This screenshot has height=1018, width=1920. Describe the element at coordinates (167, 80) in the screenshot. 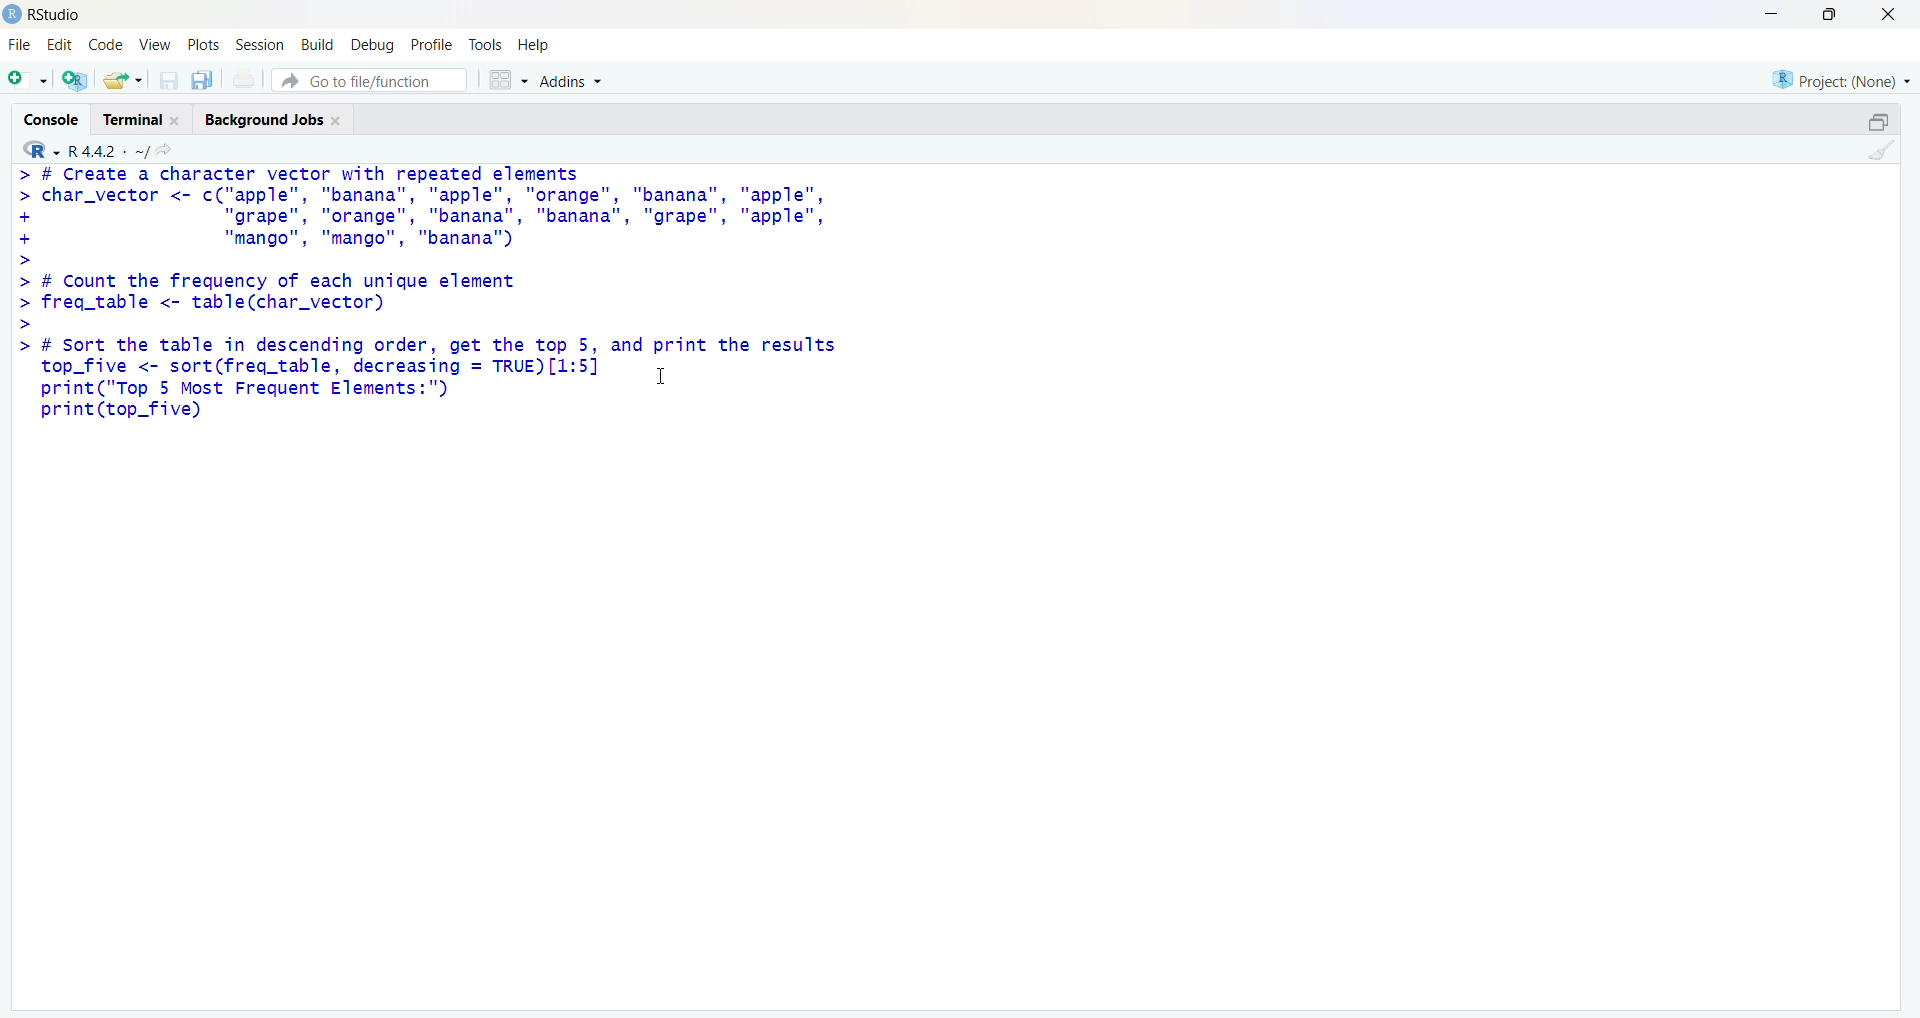

I see `Save current document (Ctrl + S)` at that location.